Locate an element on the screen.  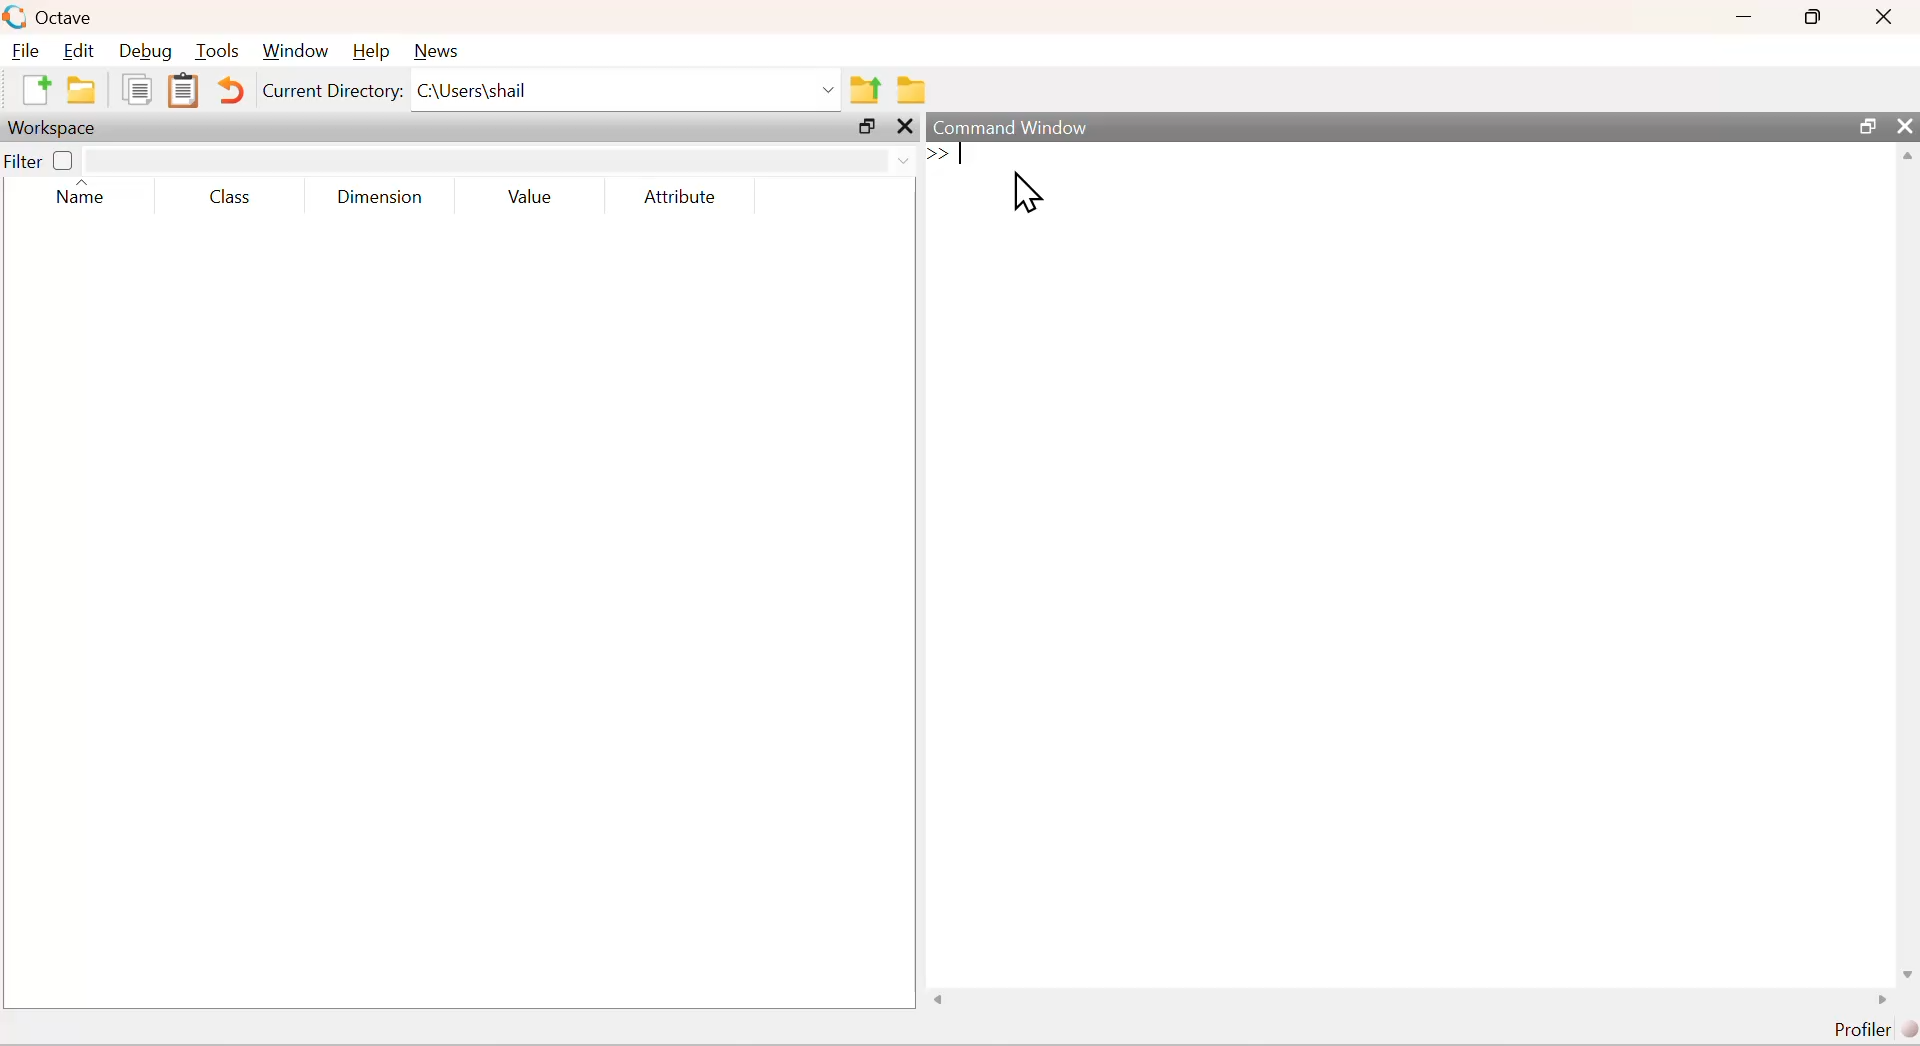
Maximize is located at coordinates (864, 126).